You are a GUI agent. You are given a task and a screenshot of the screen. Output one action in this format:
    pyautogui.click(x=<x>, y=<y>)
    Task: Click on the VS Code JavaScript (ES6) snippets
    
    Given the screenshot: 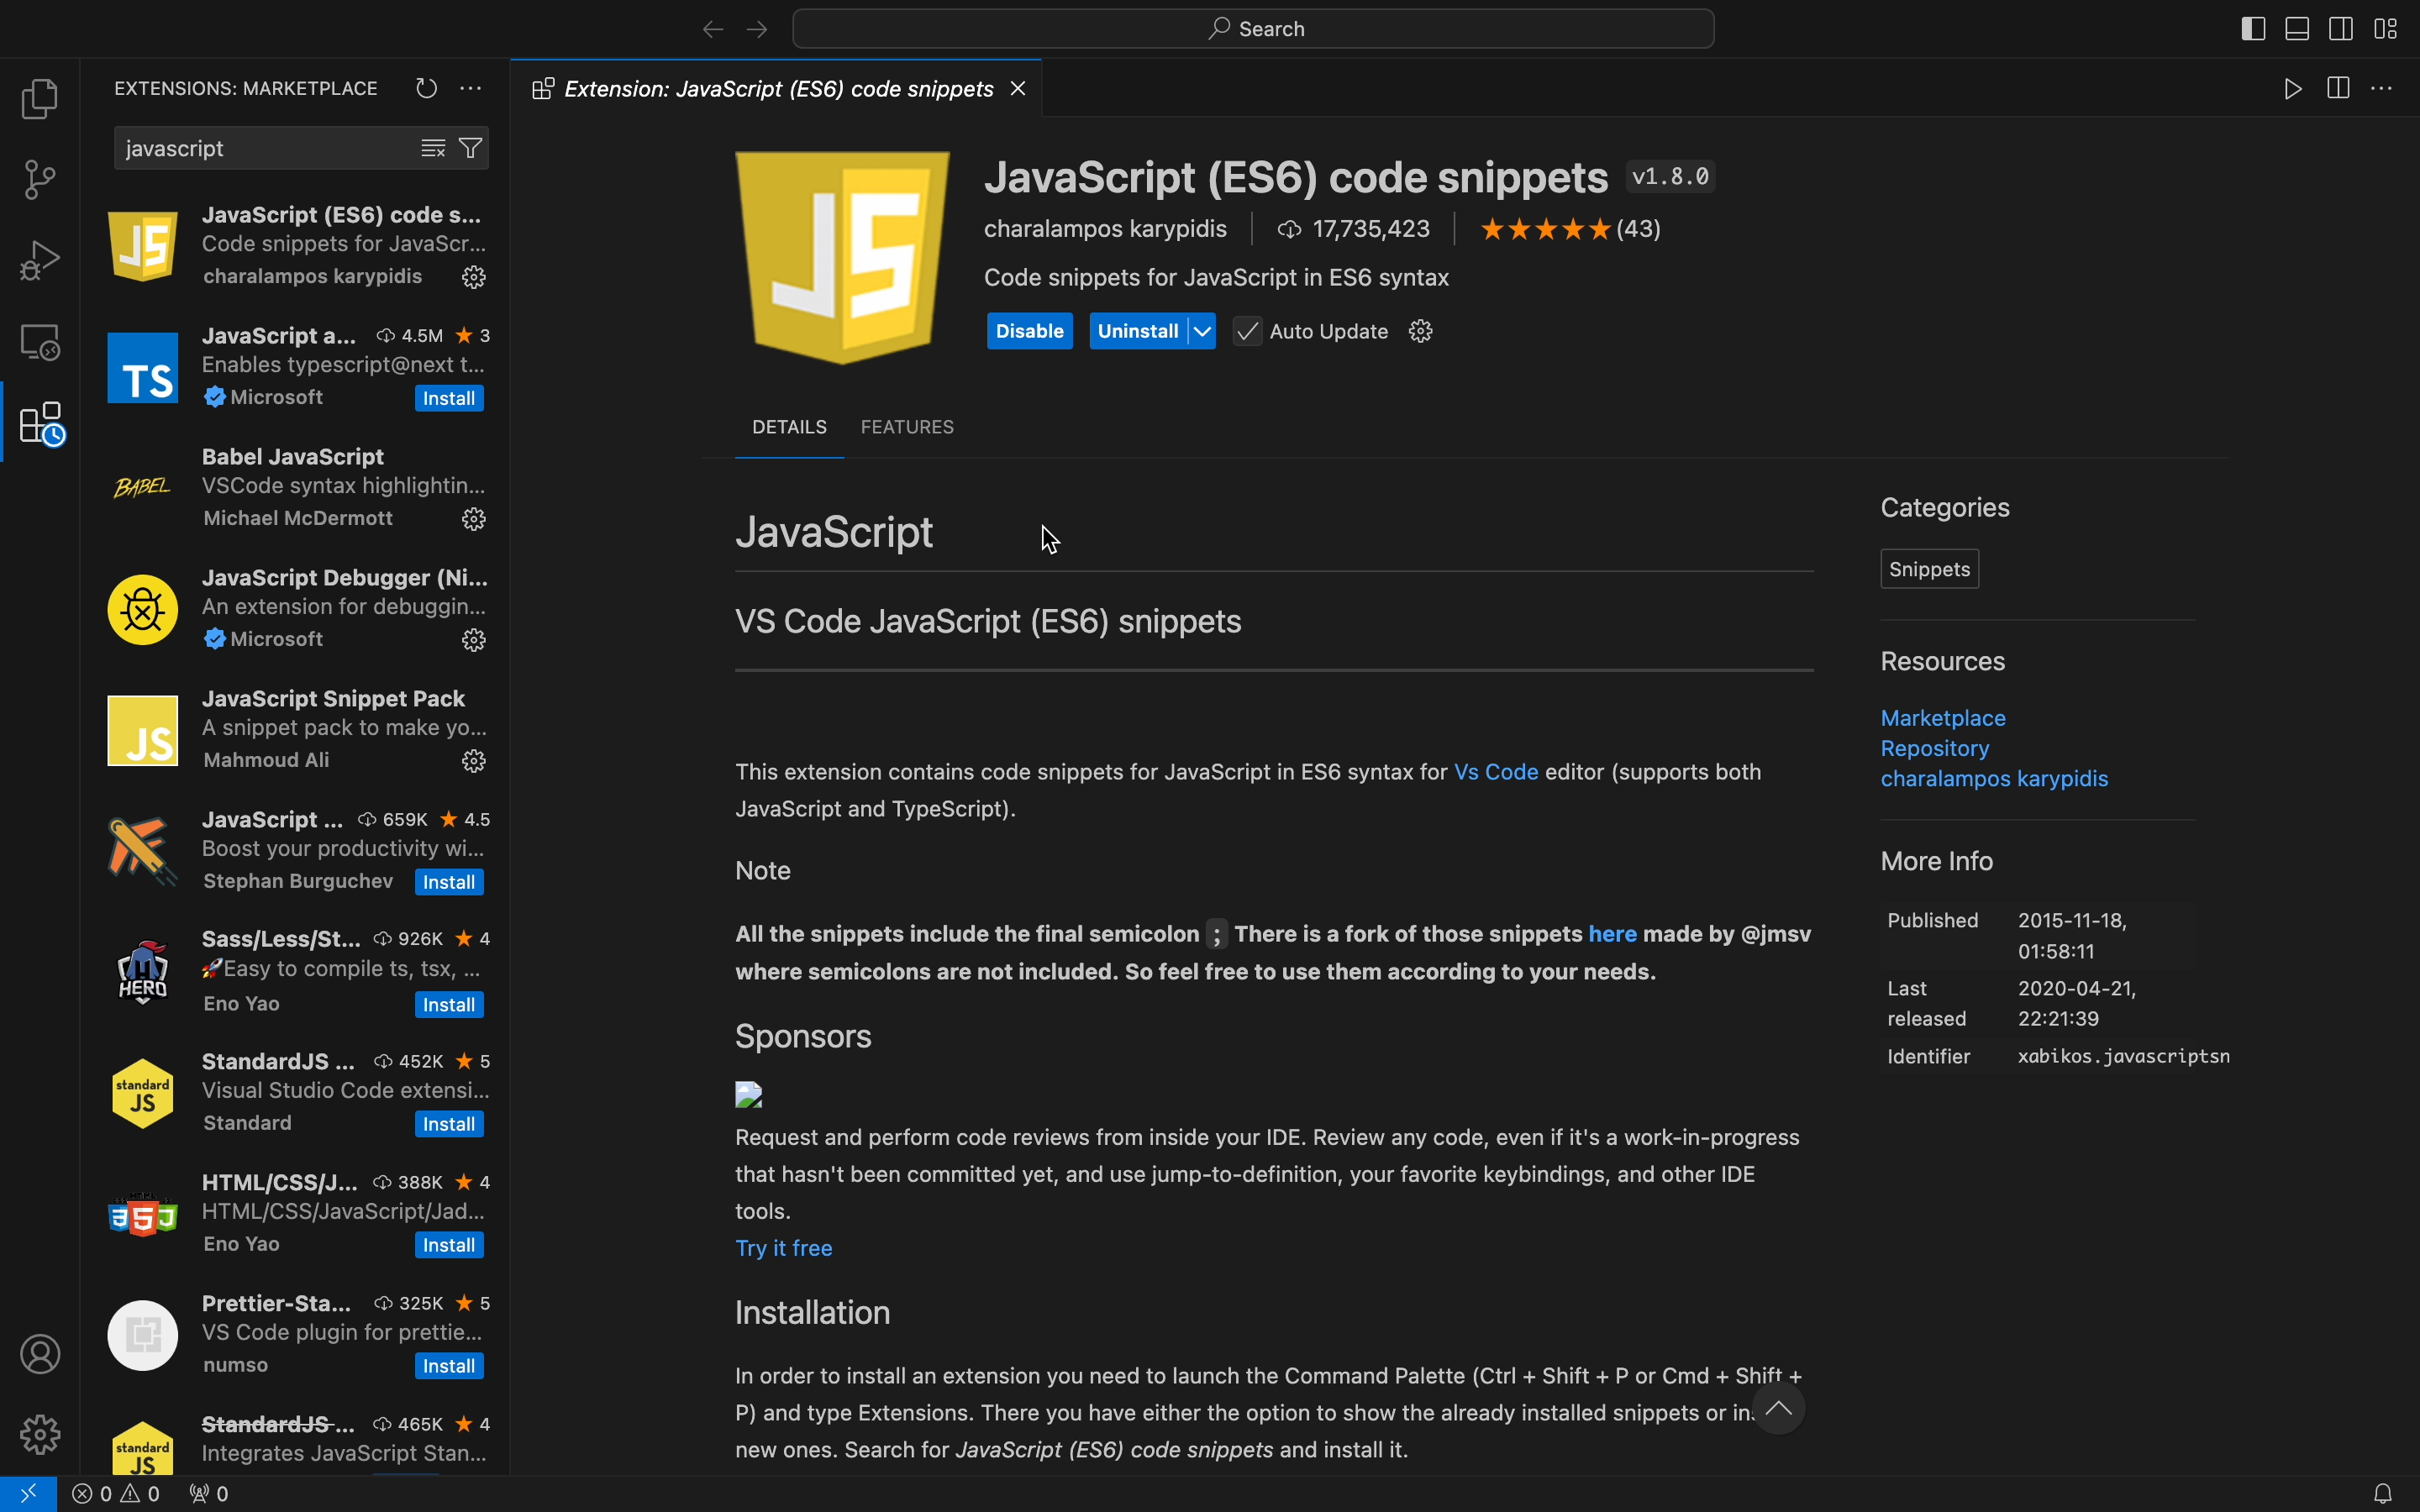 What is the action you would take?
    pyautogui.click(x=988, y=621)
    